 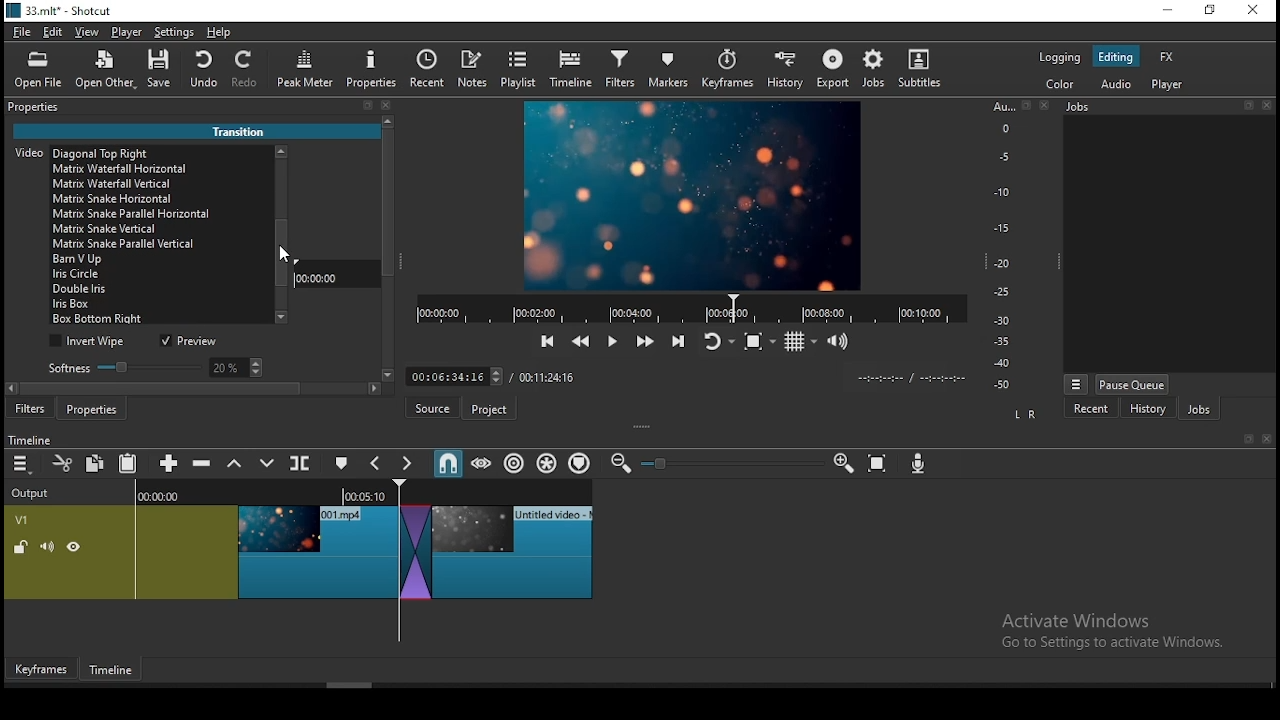 What do you see at coordinates (216, 32) in the screenshot?
I see `help` at bounding box center [216, 32].